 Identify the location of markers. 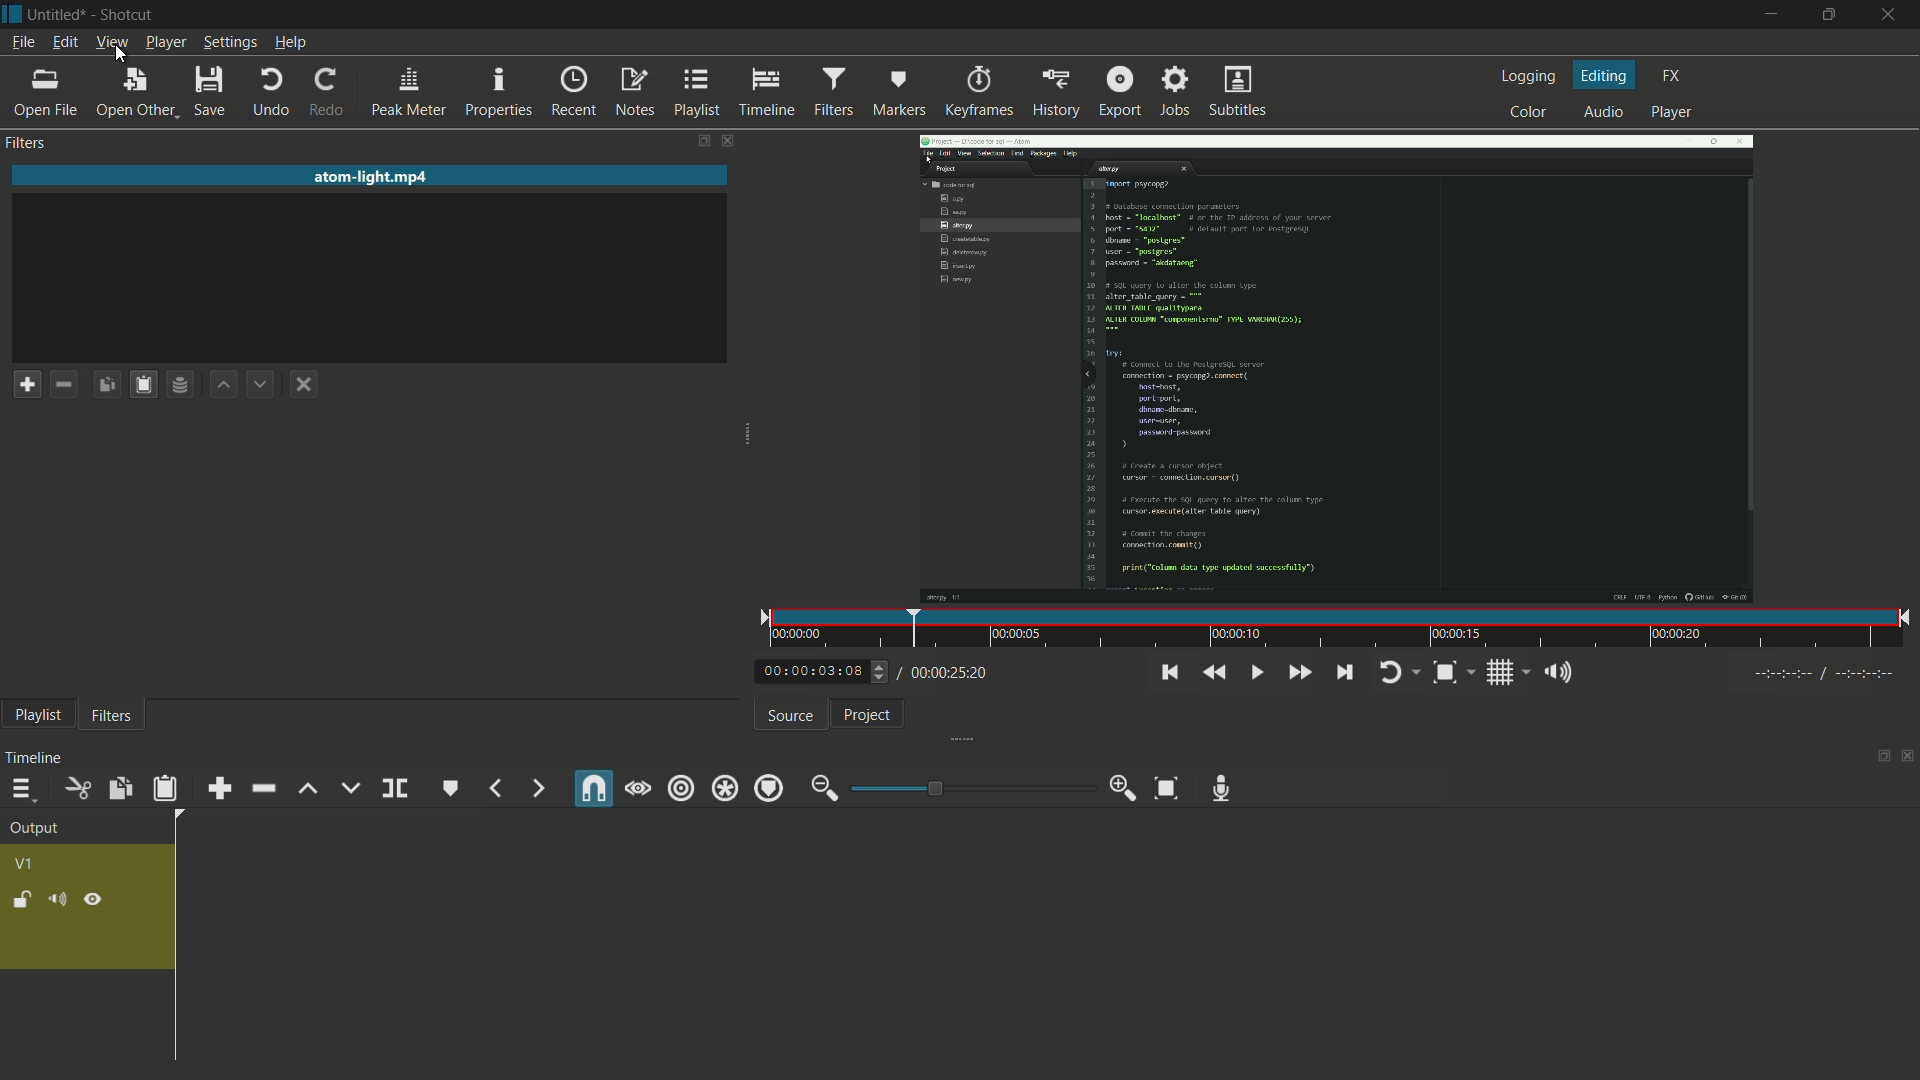
(898, 91).